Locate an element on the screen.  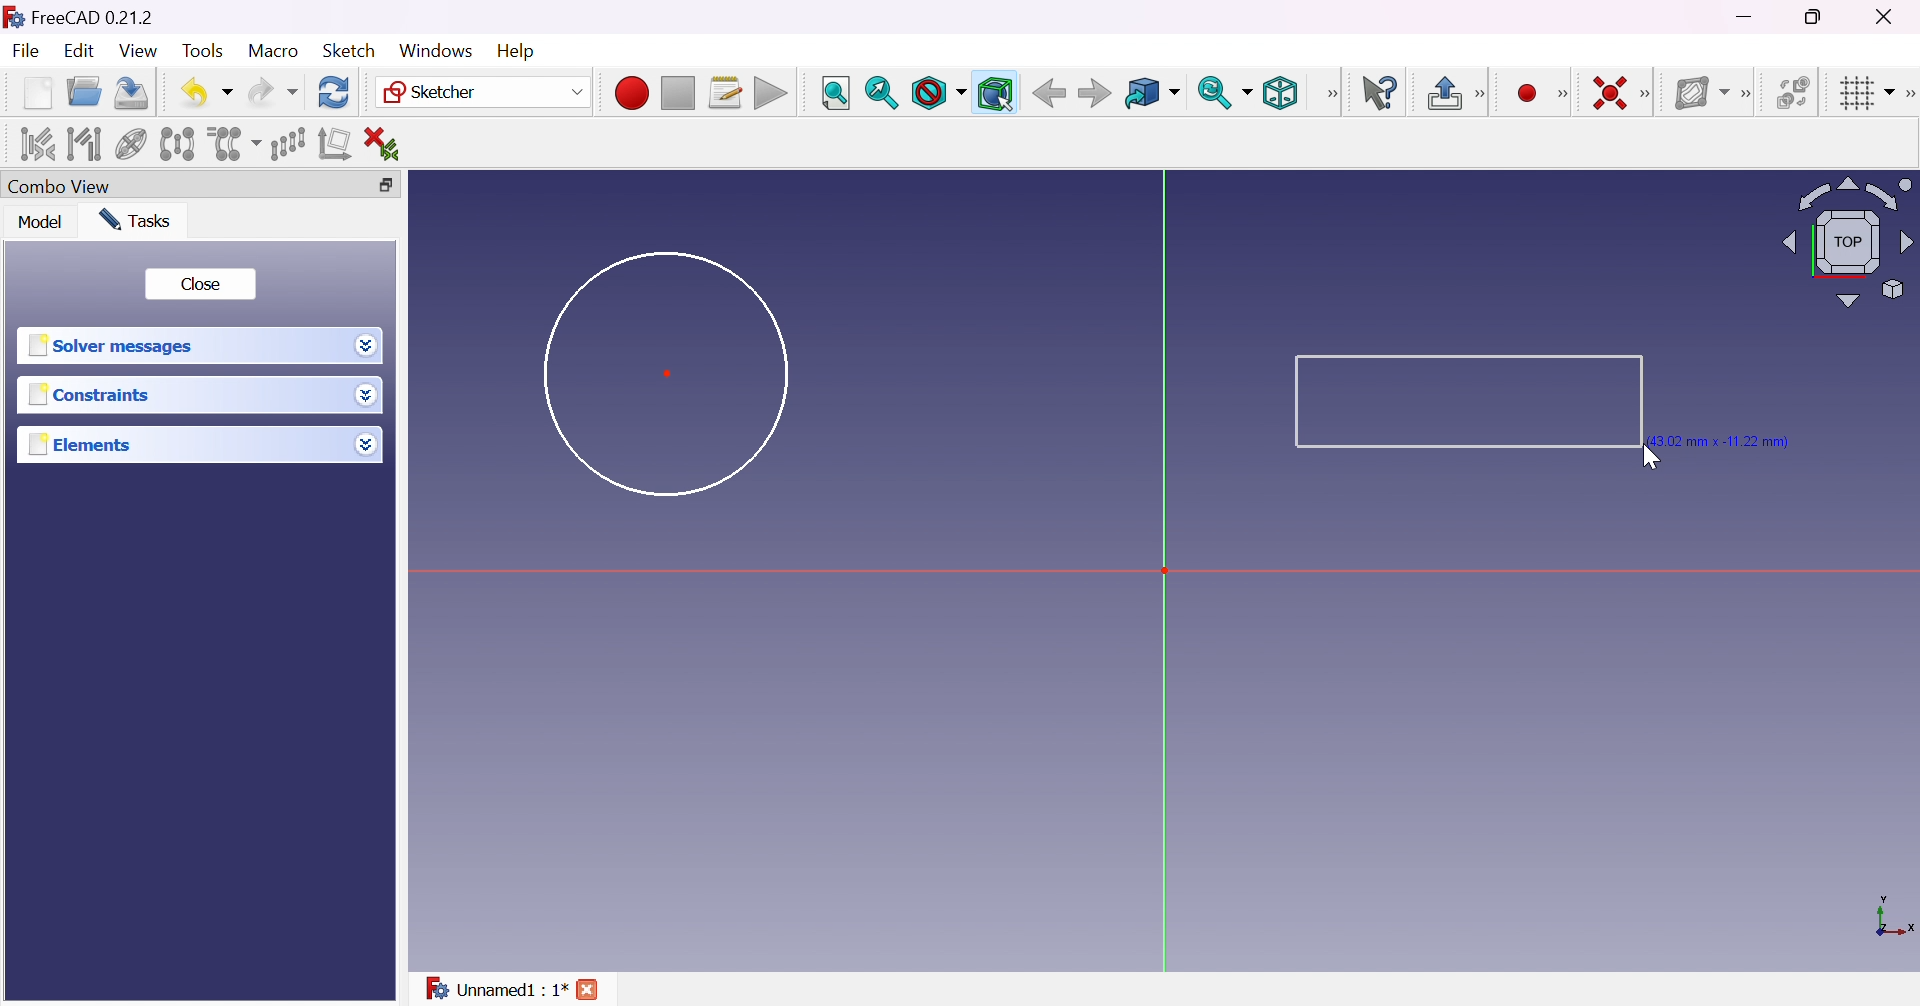
Viewing angle is located at coordinates (1844, 244).